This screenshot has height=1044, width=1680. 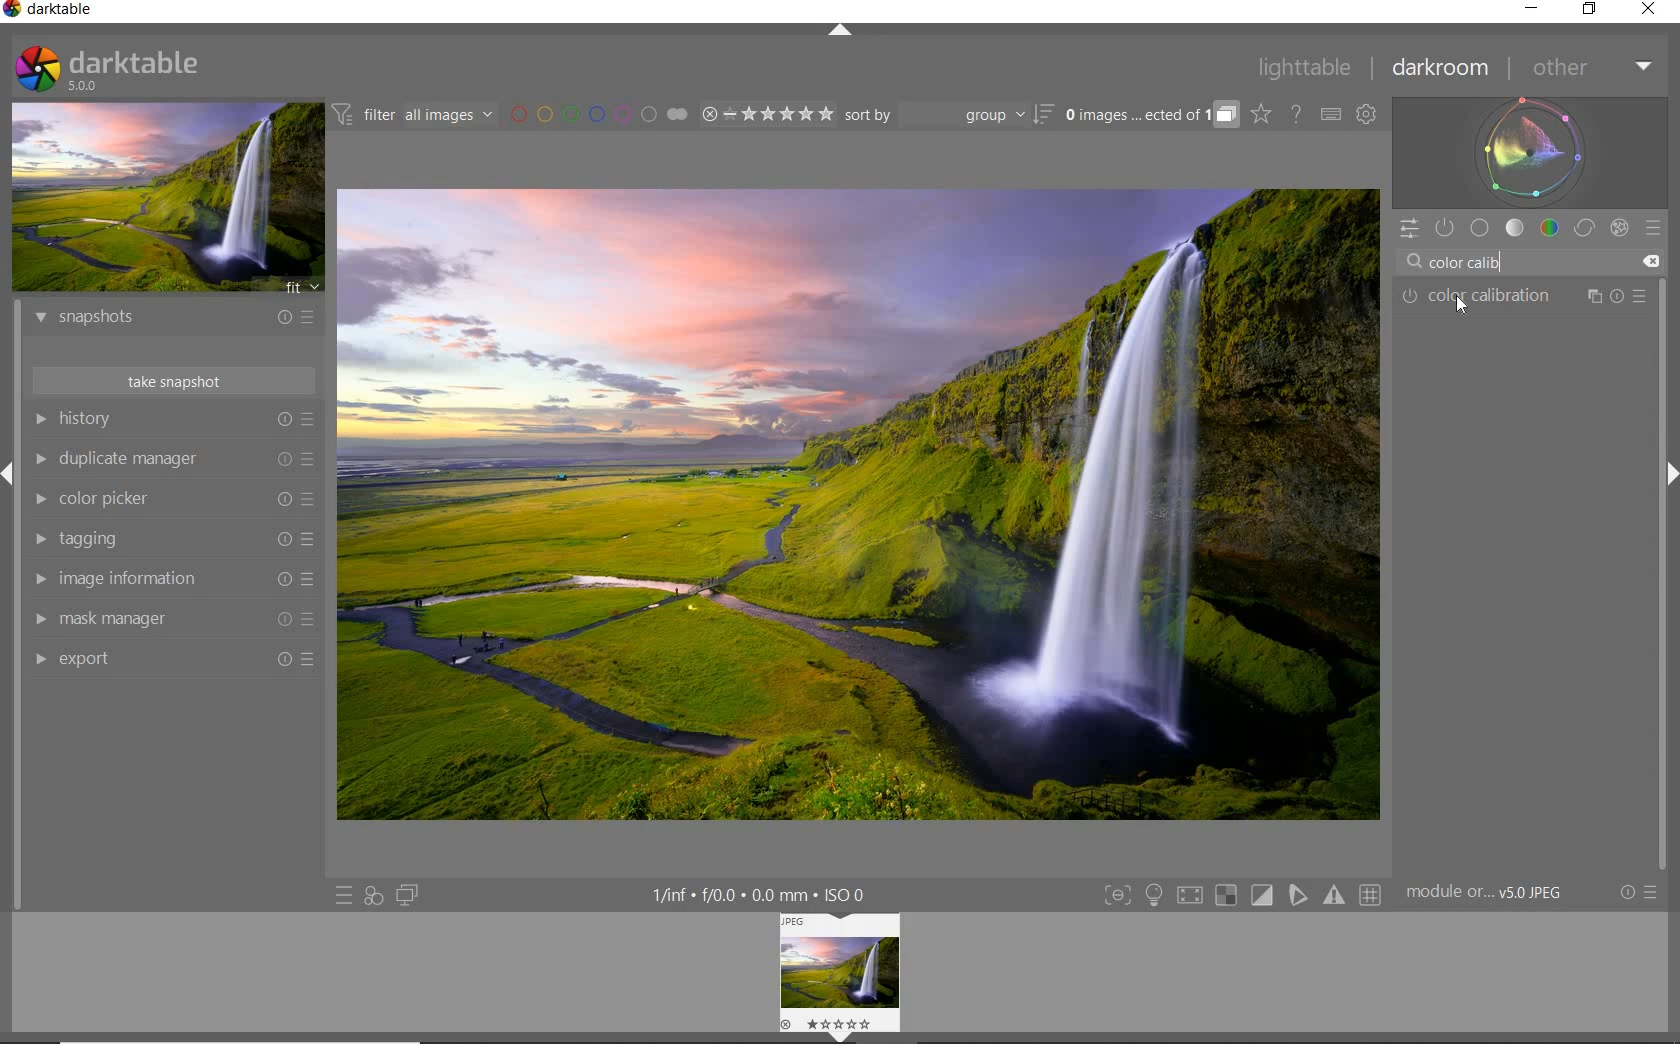 I want to click on SYSTEM LOGO, so click(x=108, y=69).